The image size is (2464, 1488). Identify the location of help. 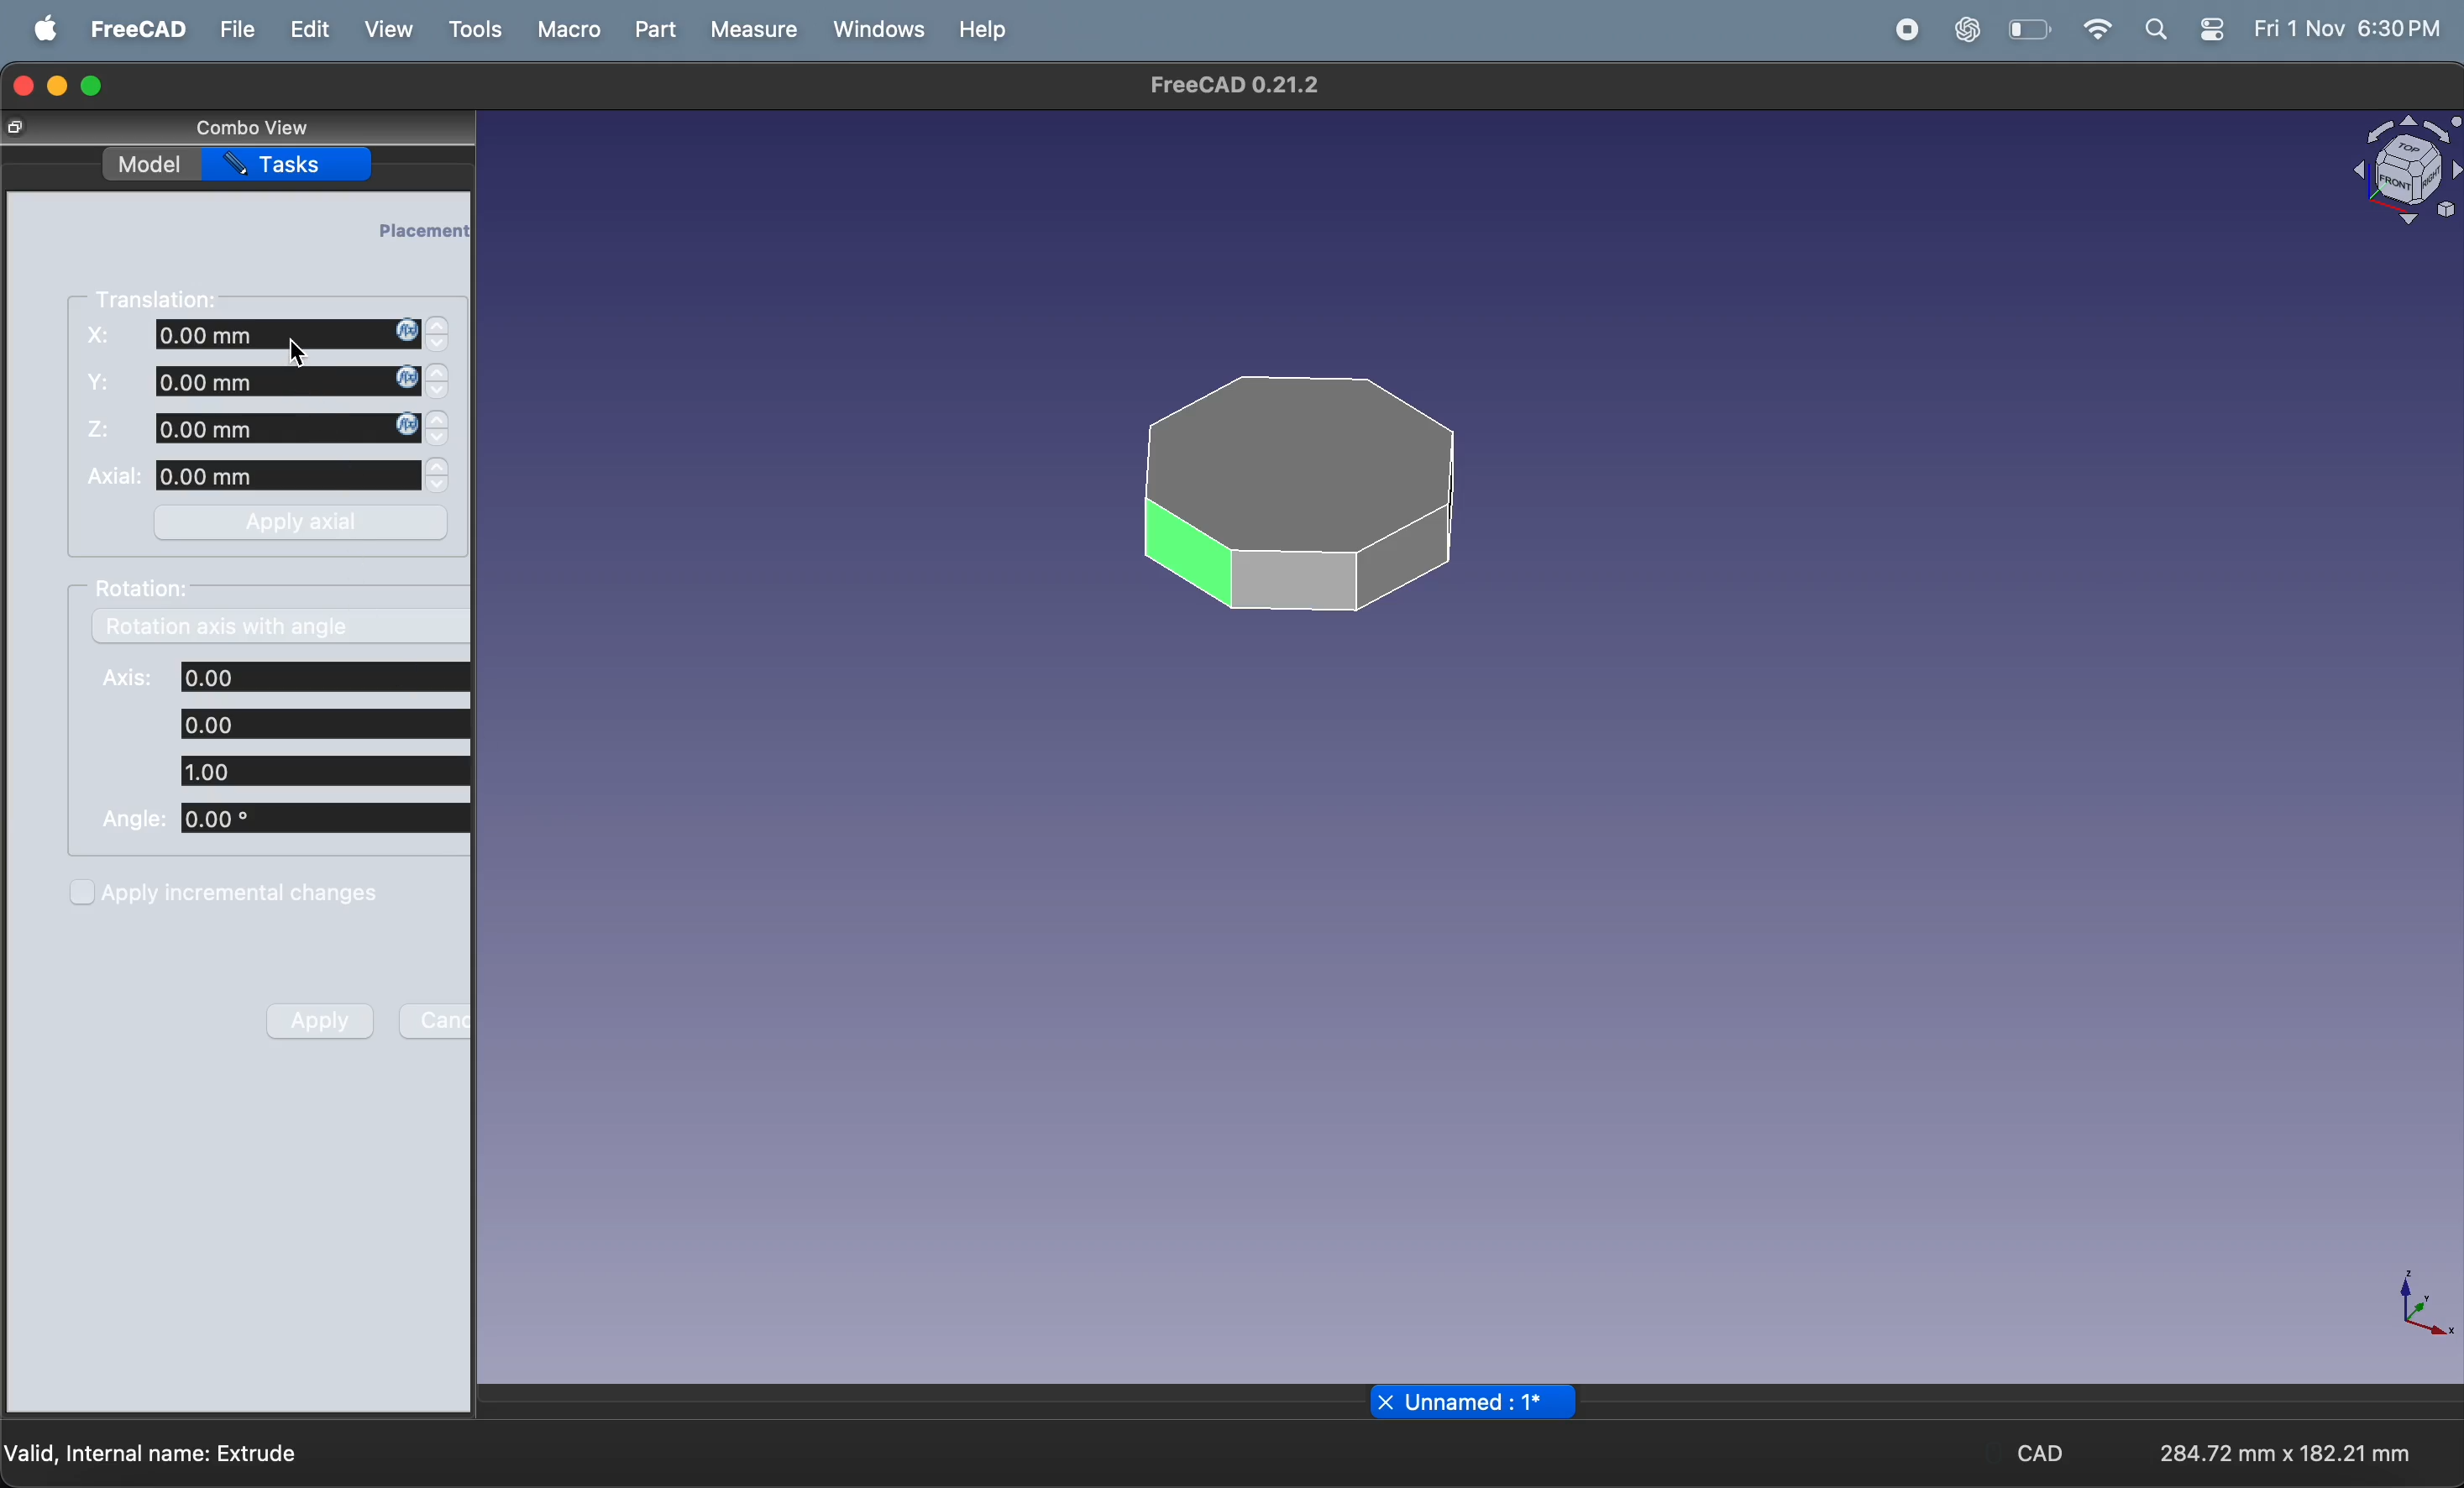
(988, 29).